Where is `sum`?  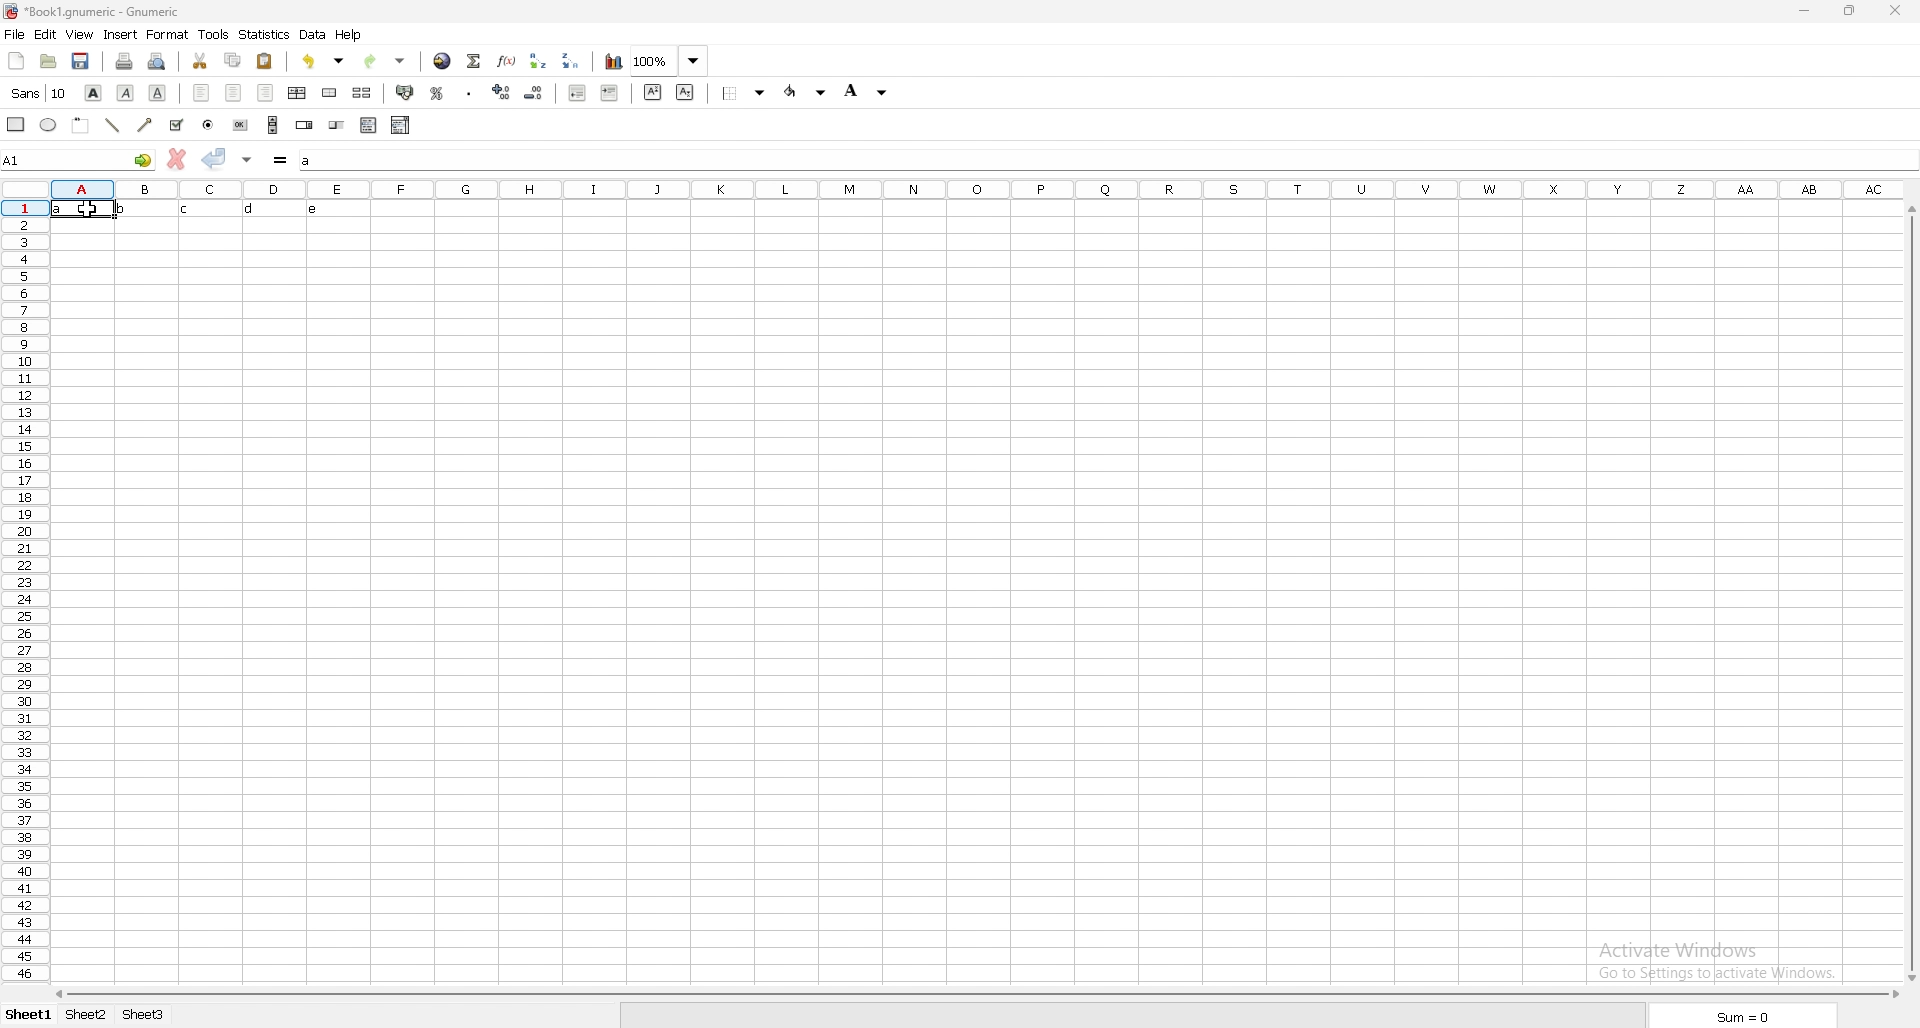 sum is located at coordinates (1745, 1017).